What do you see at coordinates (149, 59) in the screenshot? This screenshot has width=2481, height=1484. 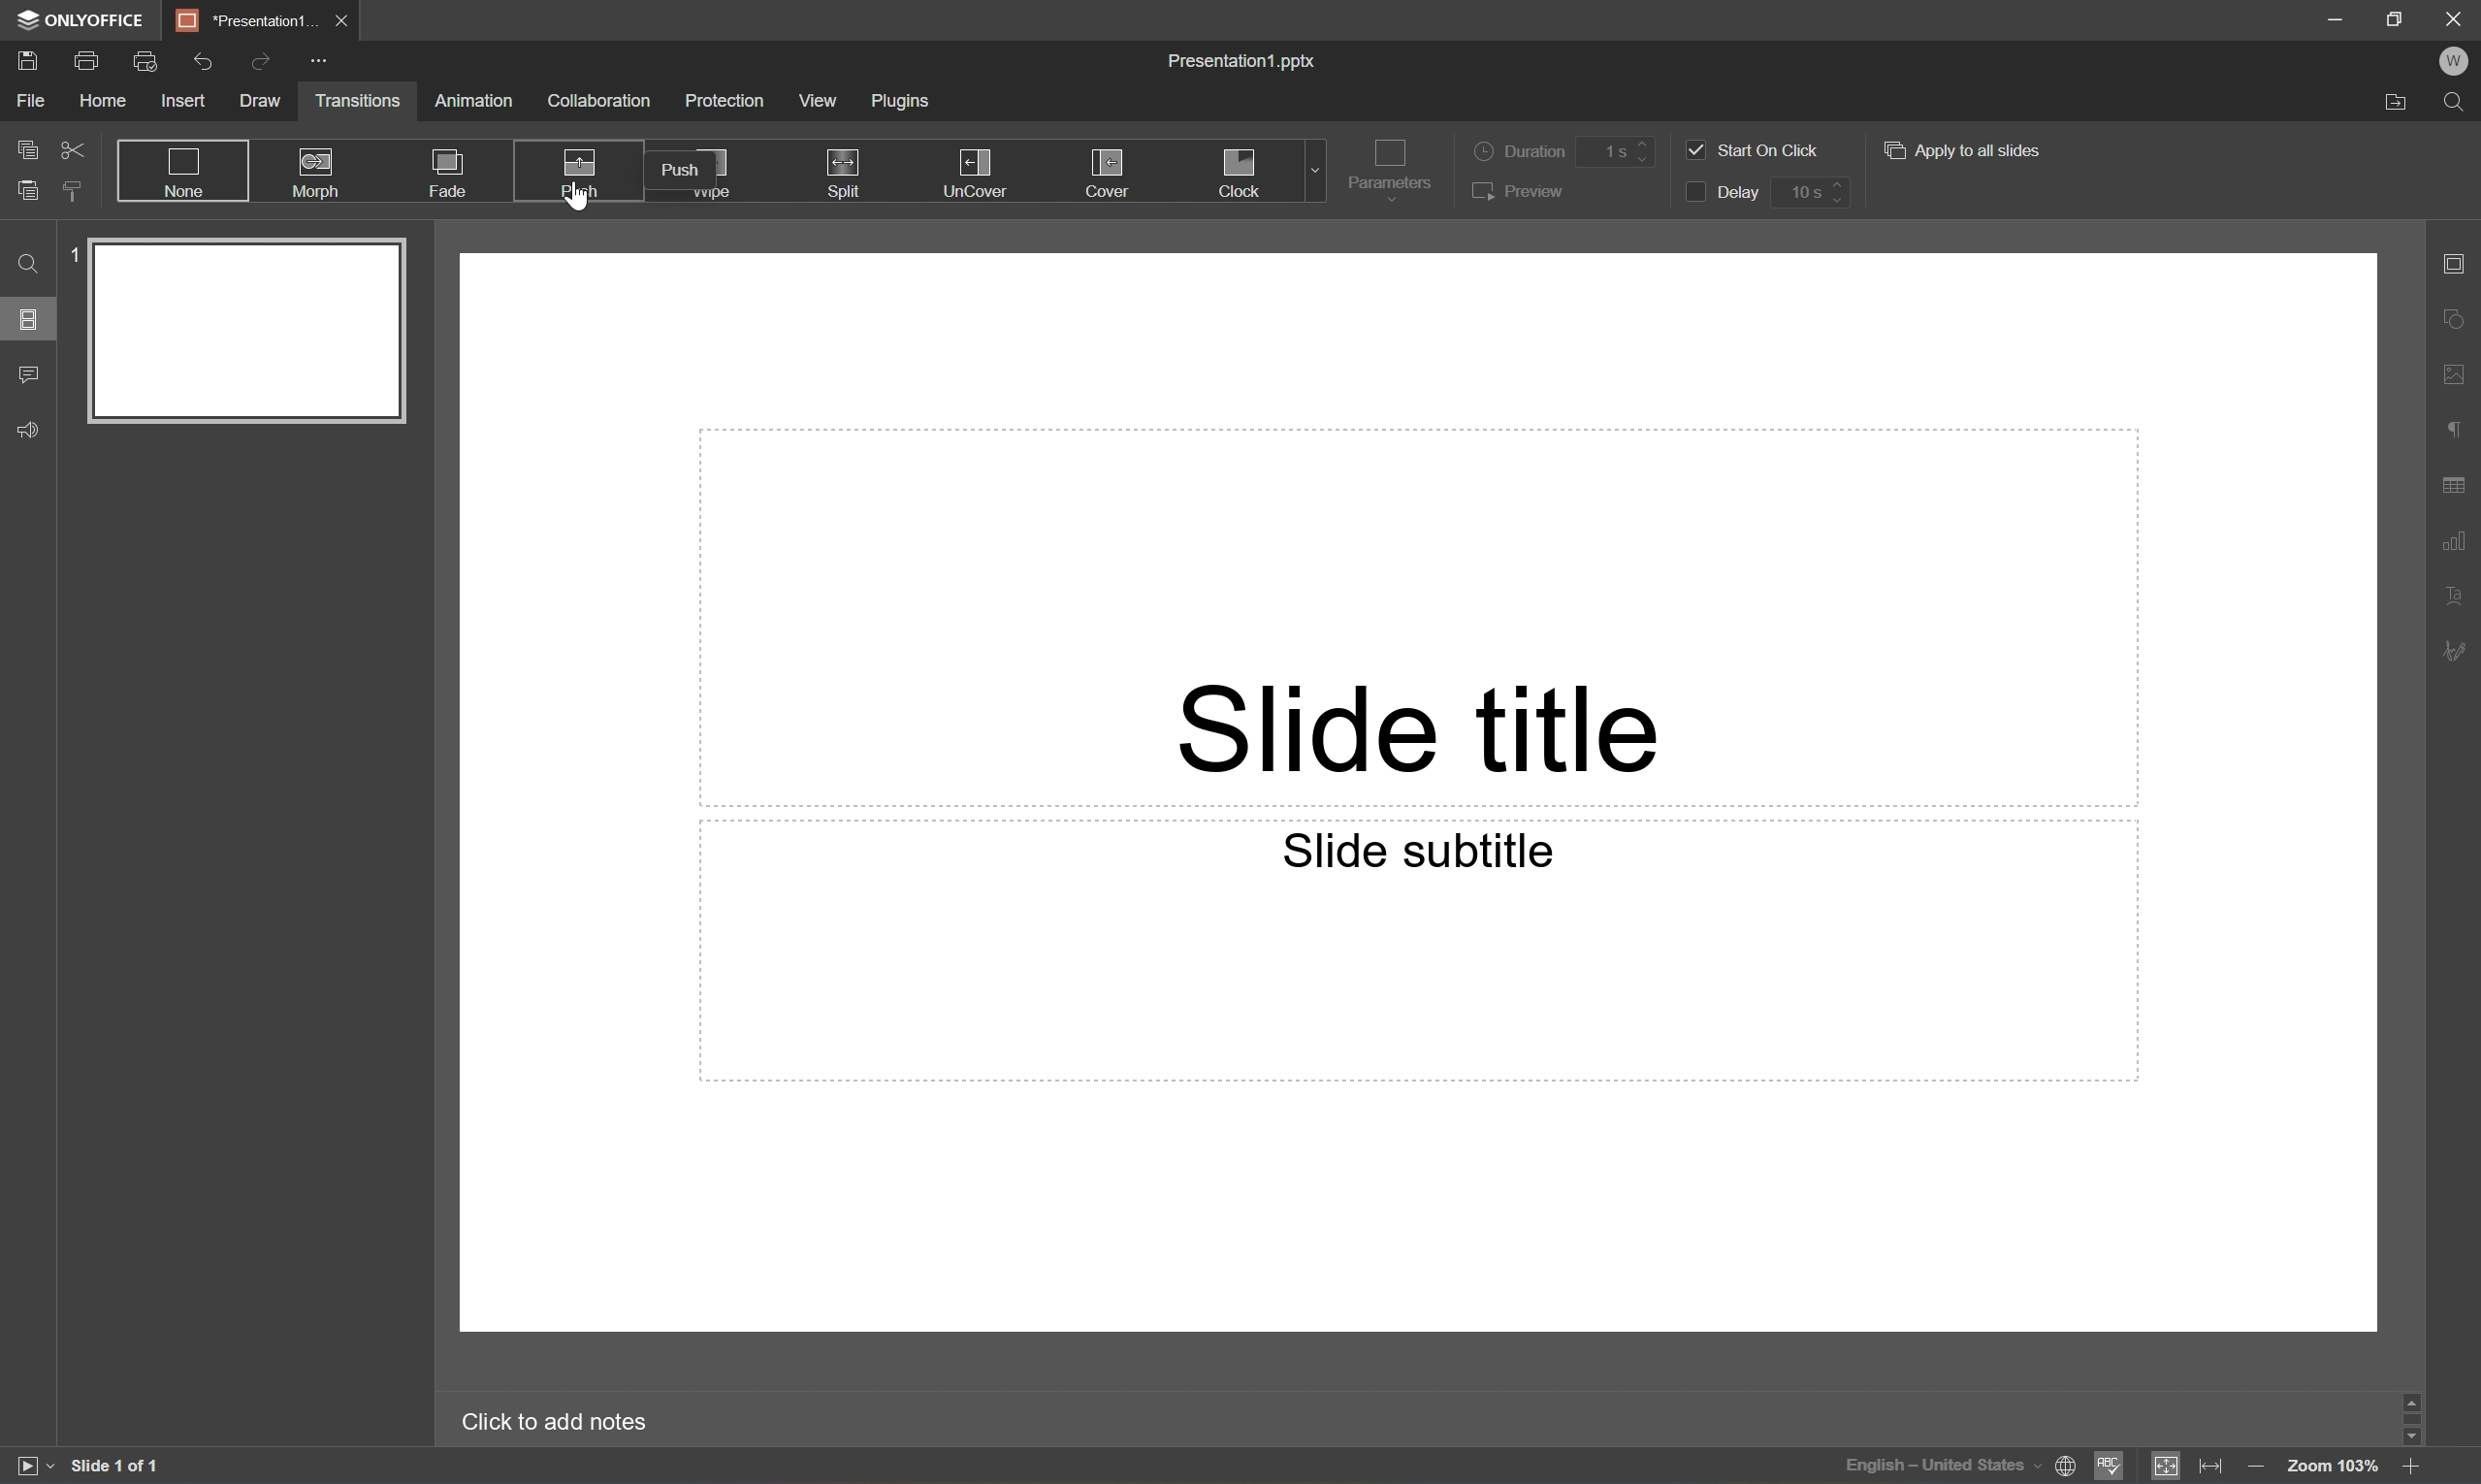 I see `Quick Print` at bounding box center [149, 59].